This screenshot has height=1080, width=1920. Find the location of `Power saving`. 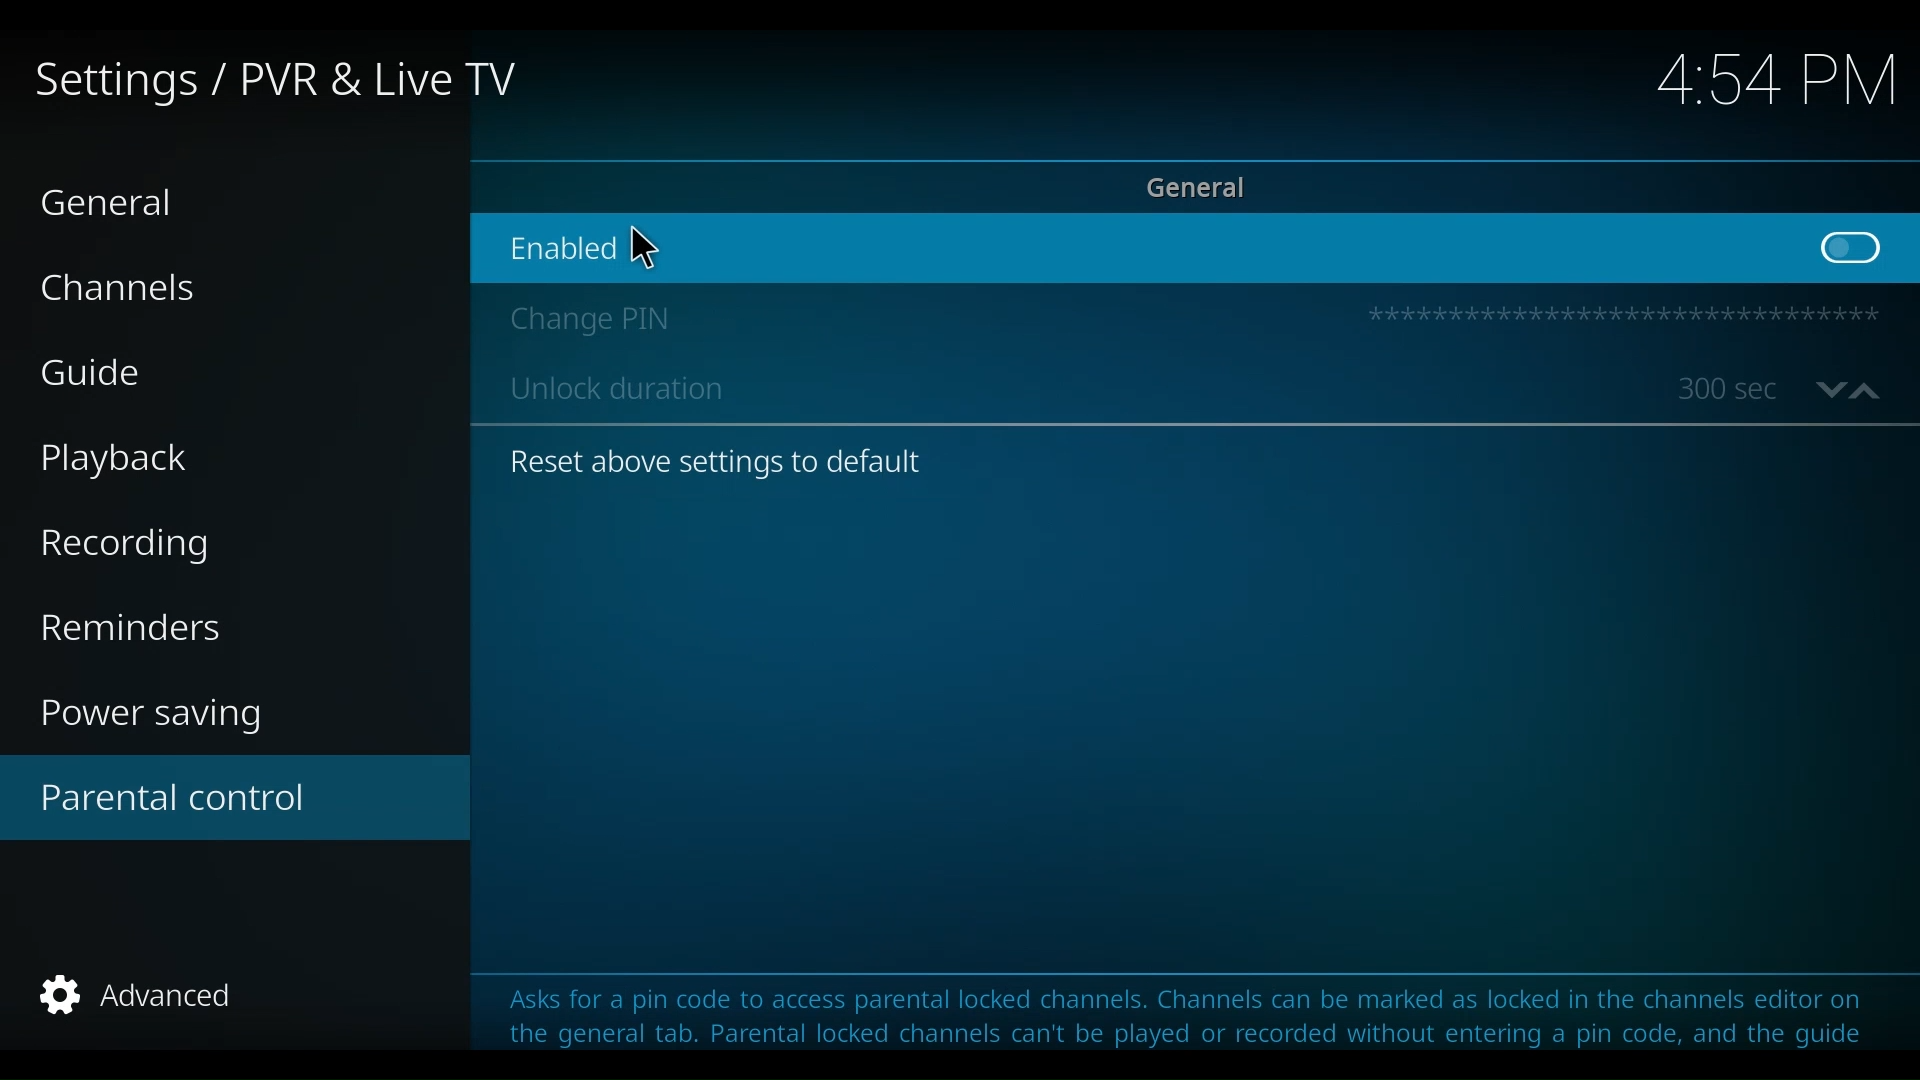

Power saving is located at coordinates (152, 714).